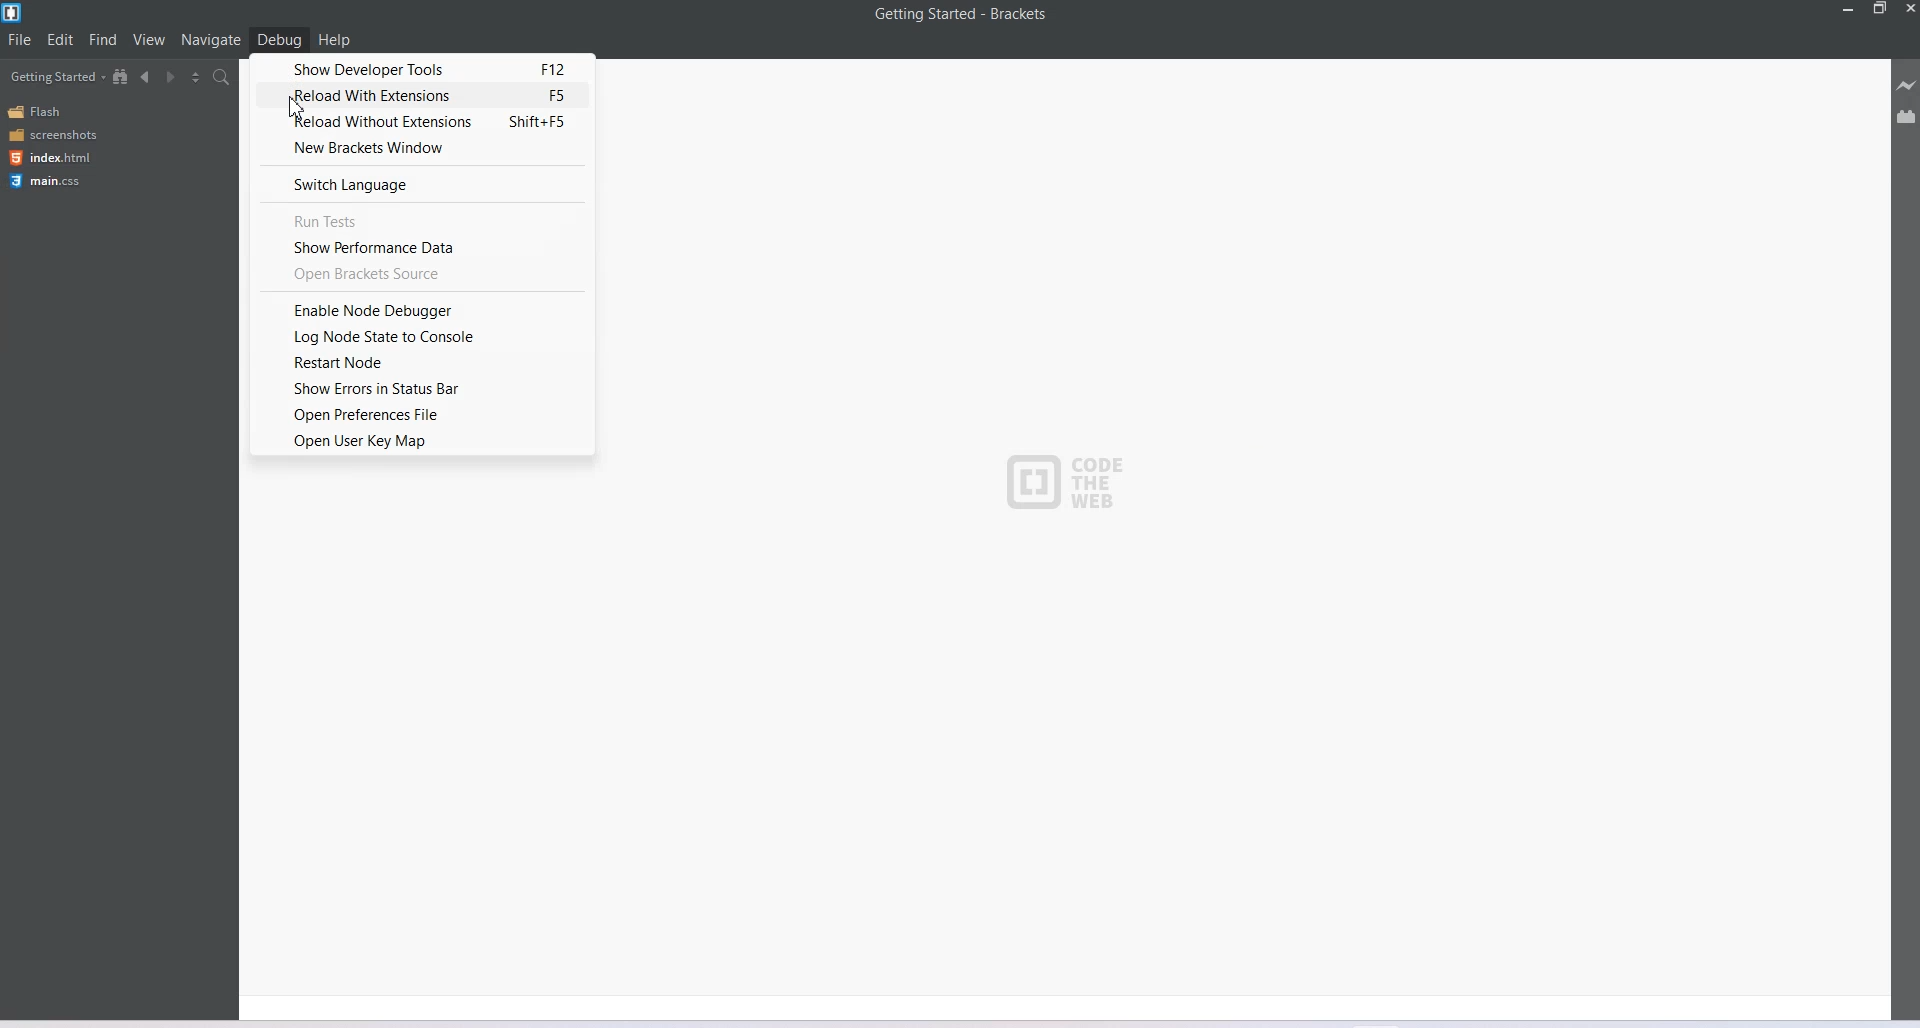  Describe the element at coordinates (104, 38) in the screenshot. I see `Find` at that location.